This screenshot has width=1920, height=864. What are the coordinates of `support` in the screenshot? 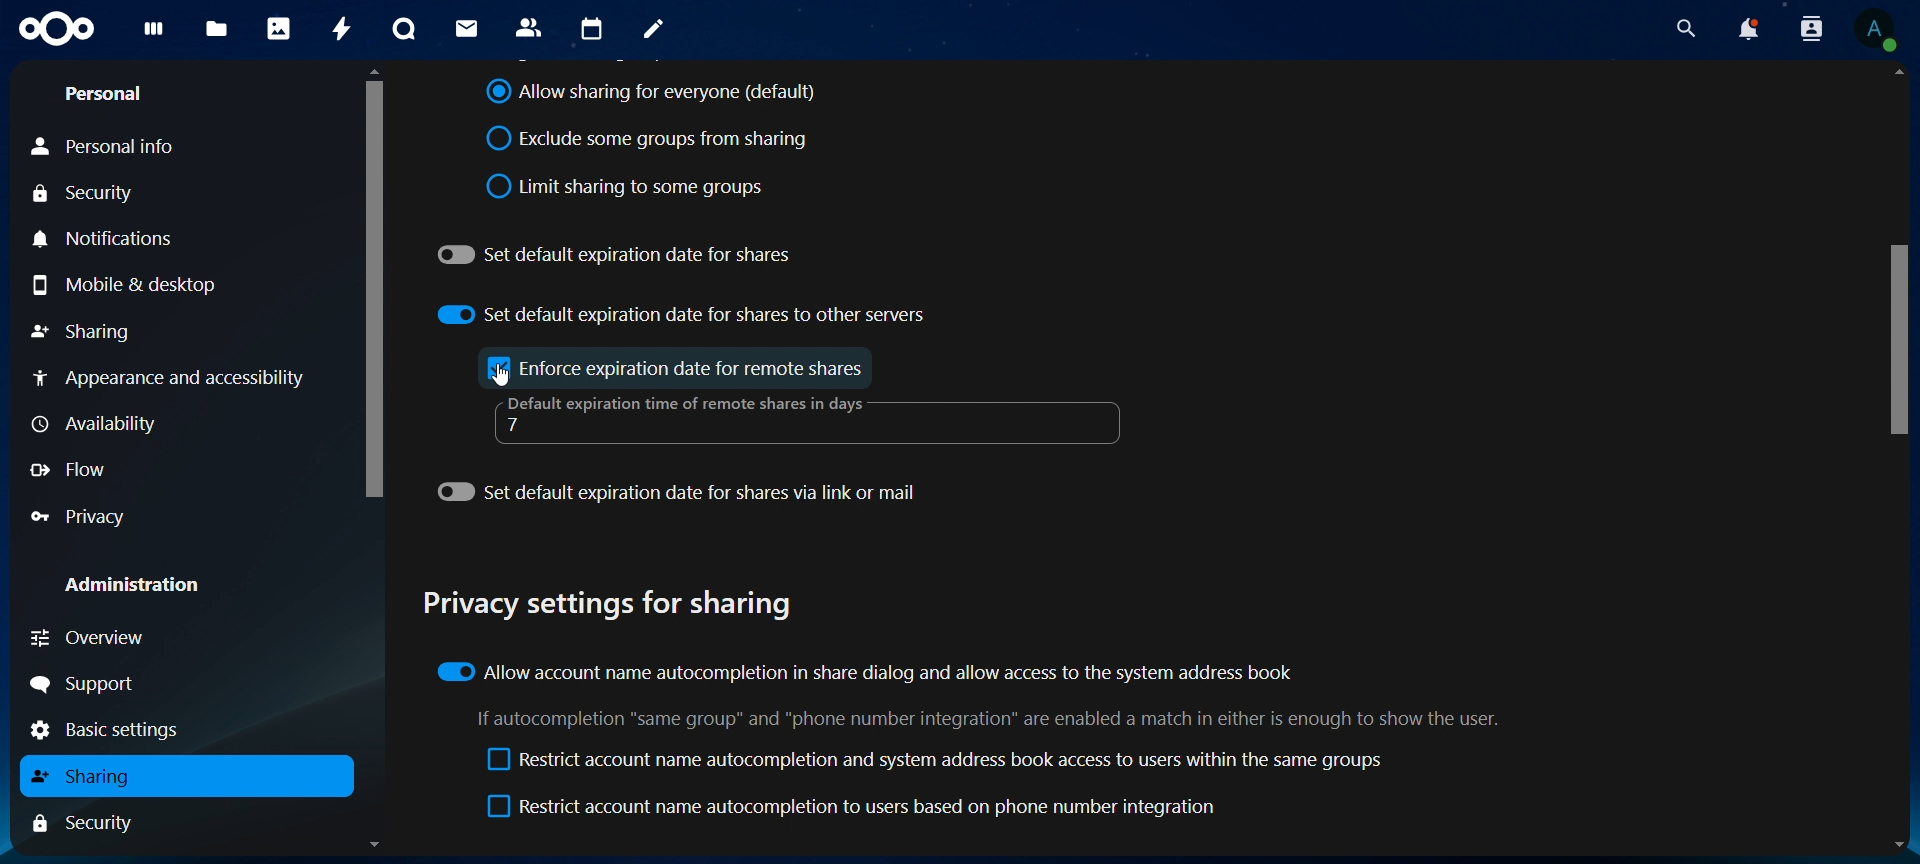 It's located at (92, 684).